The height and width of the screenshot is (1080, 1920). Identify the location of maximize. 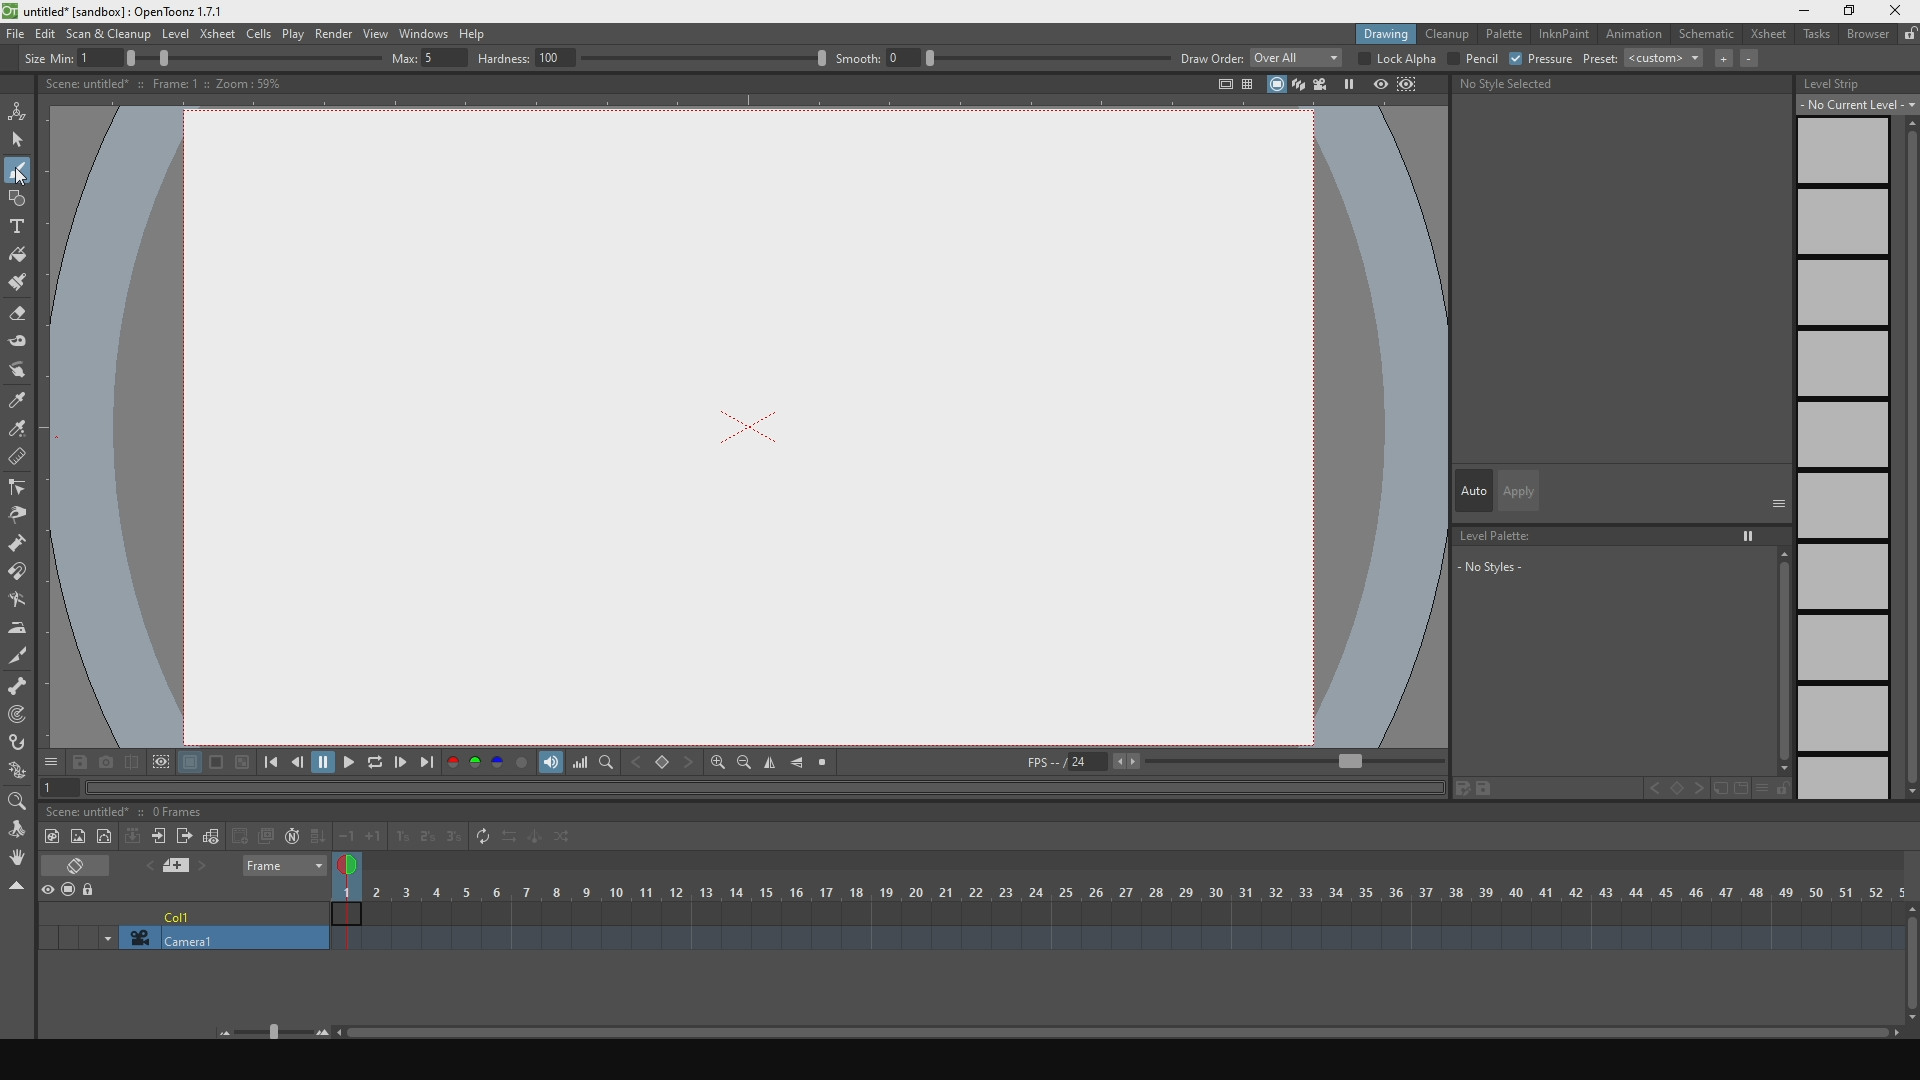
(1850, 12).